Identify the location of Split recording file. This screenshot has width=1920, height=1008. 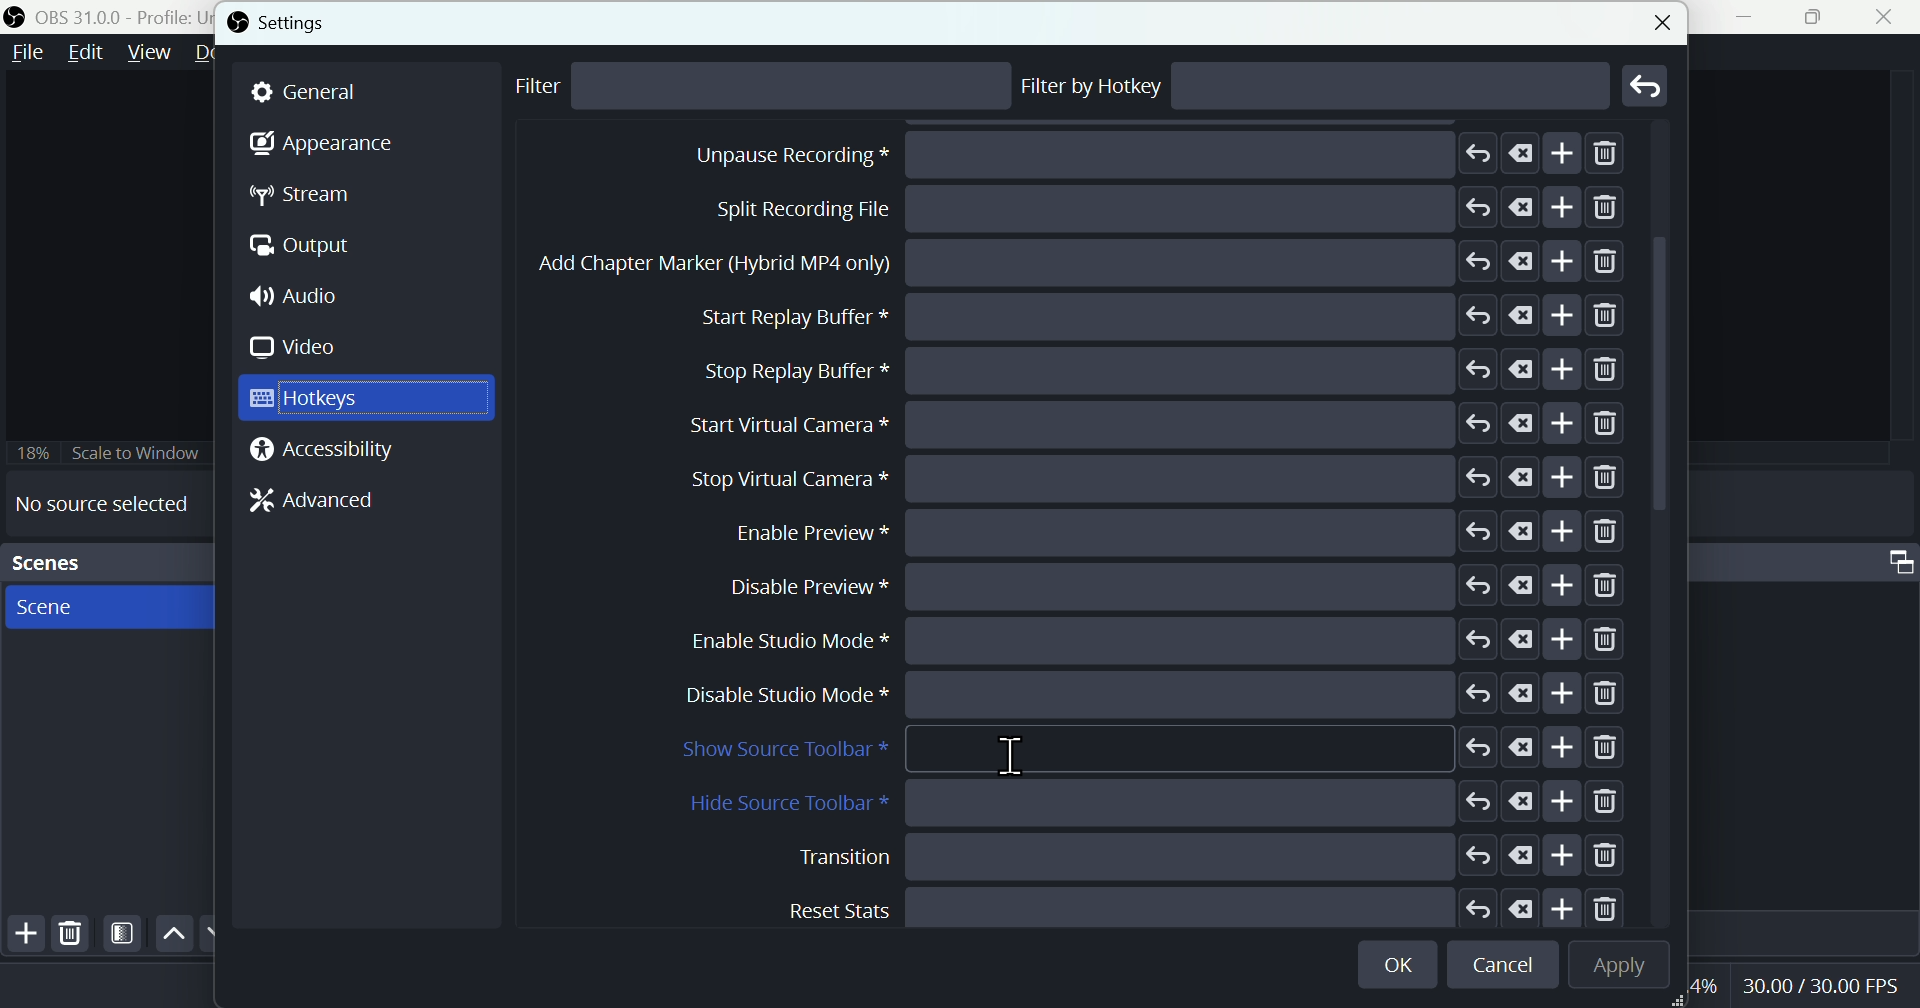
(1159, 422).